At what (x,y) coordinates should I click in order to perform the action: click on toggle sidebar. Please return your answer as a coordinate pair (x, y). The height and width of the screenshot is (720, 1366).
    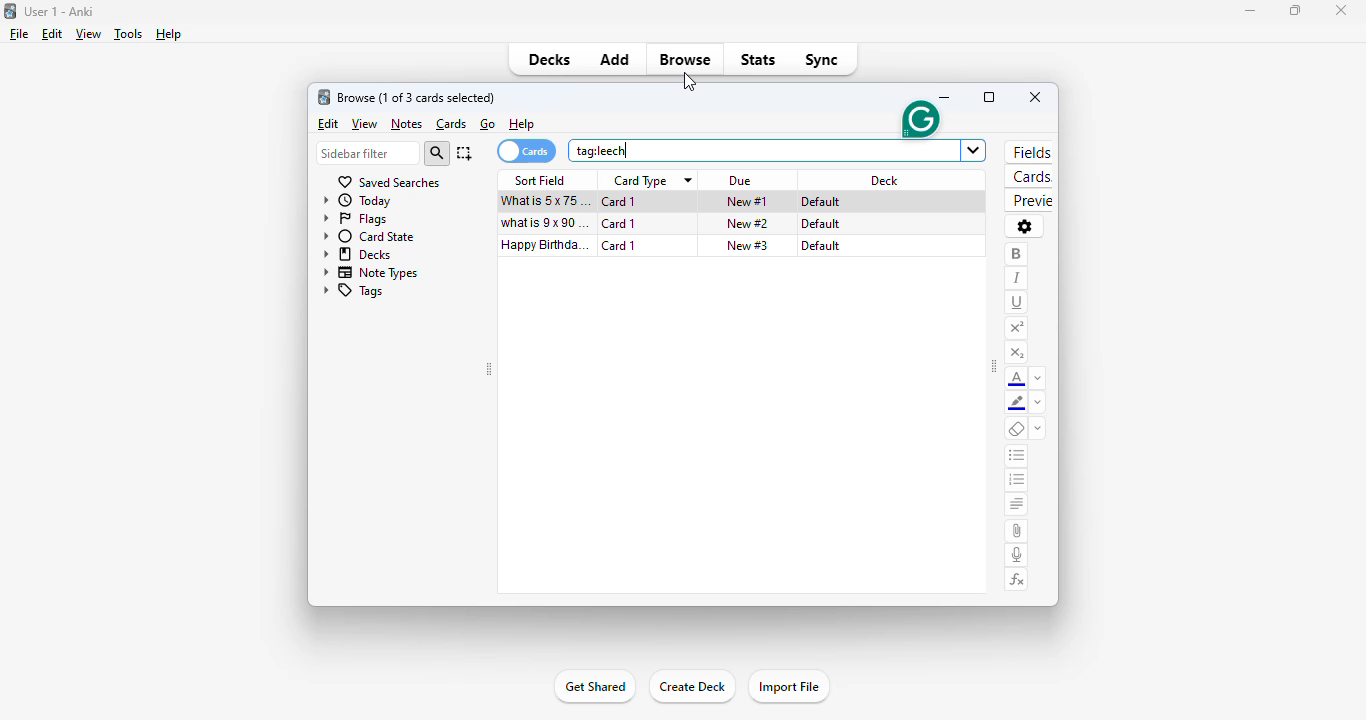
    Looking at the image, I should click on (489, 369).